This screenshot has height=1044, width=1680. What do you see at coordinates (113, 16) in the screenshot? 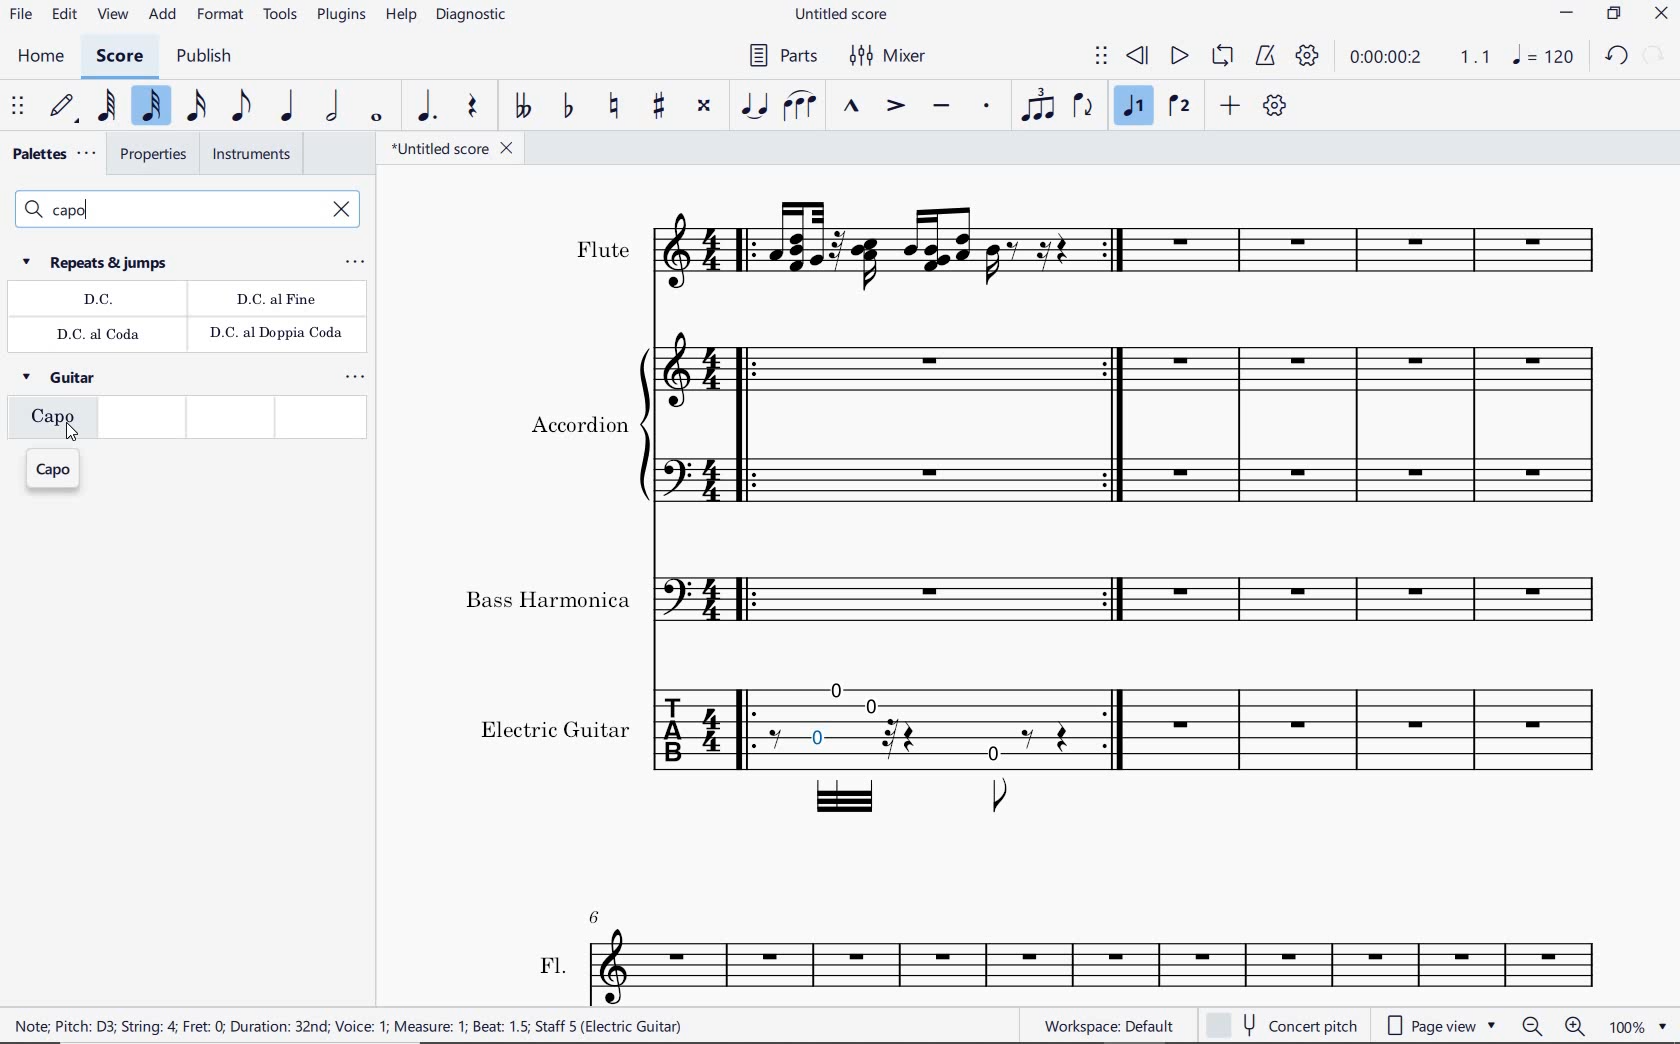
I see `view` at bounding box center [113, 16].